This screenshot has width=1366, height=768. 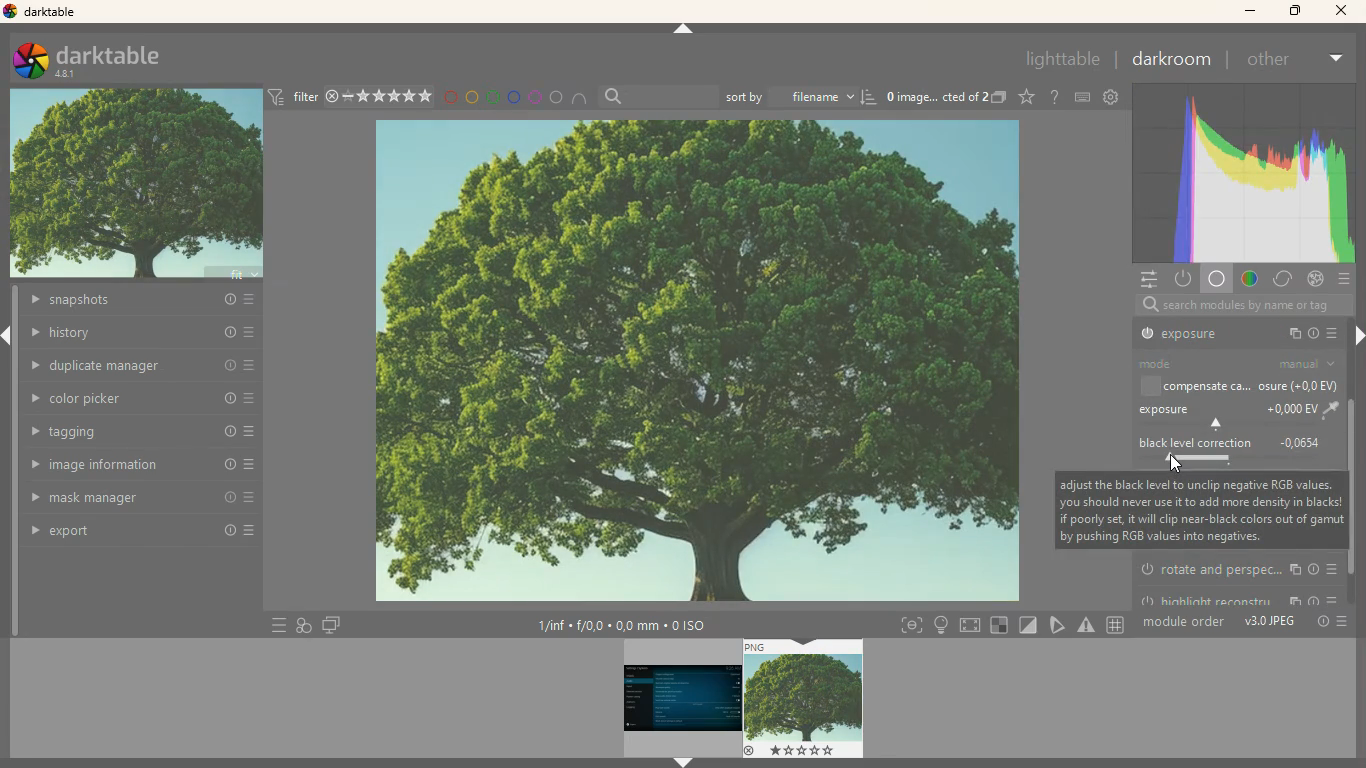 What do you see at coordinates (9, 336) in the screenshot?
I see `arrow` at bounding box center [9, 336].